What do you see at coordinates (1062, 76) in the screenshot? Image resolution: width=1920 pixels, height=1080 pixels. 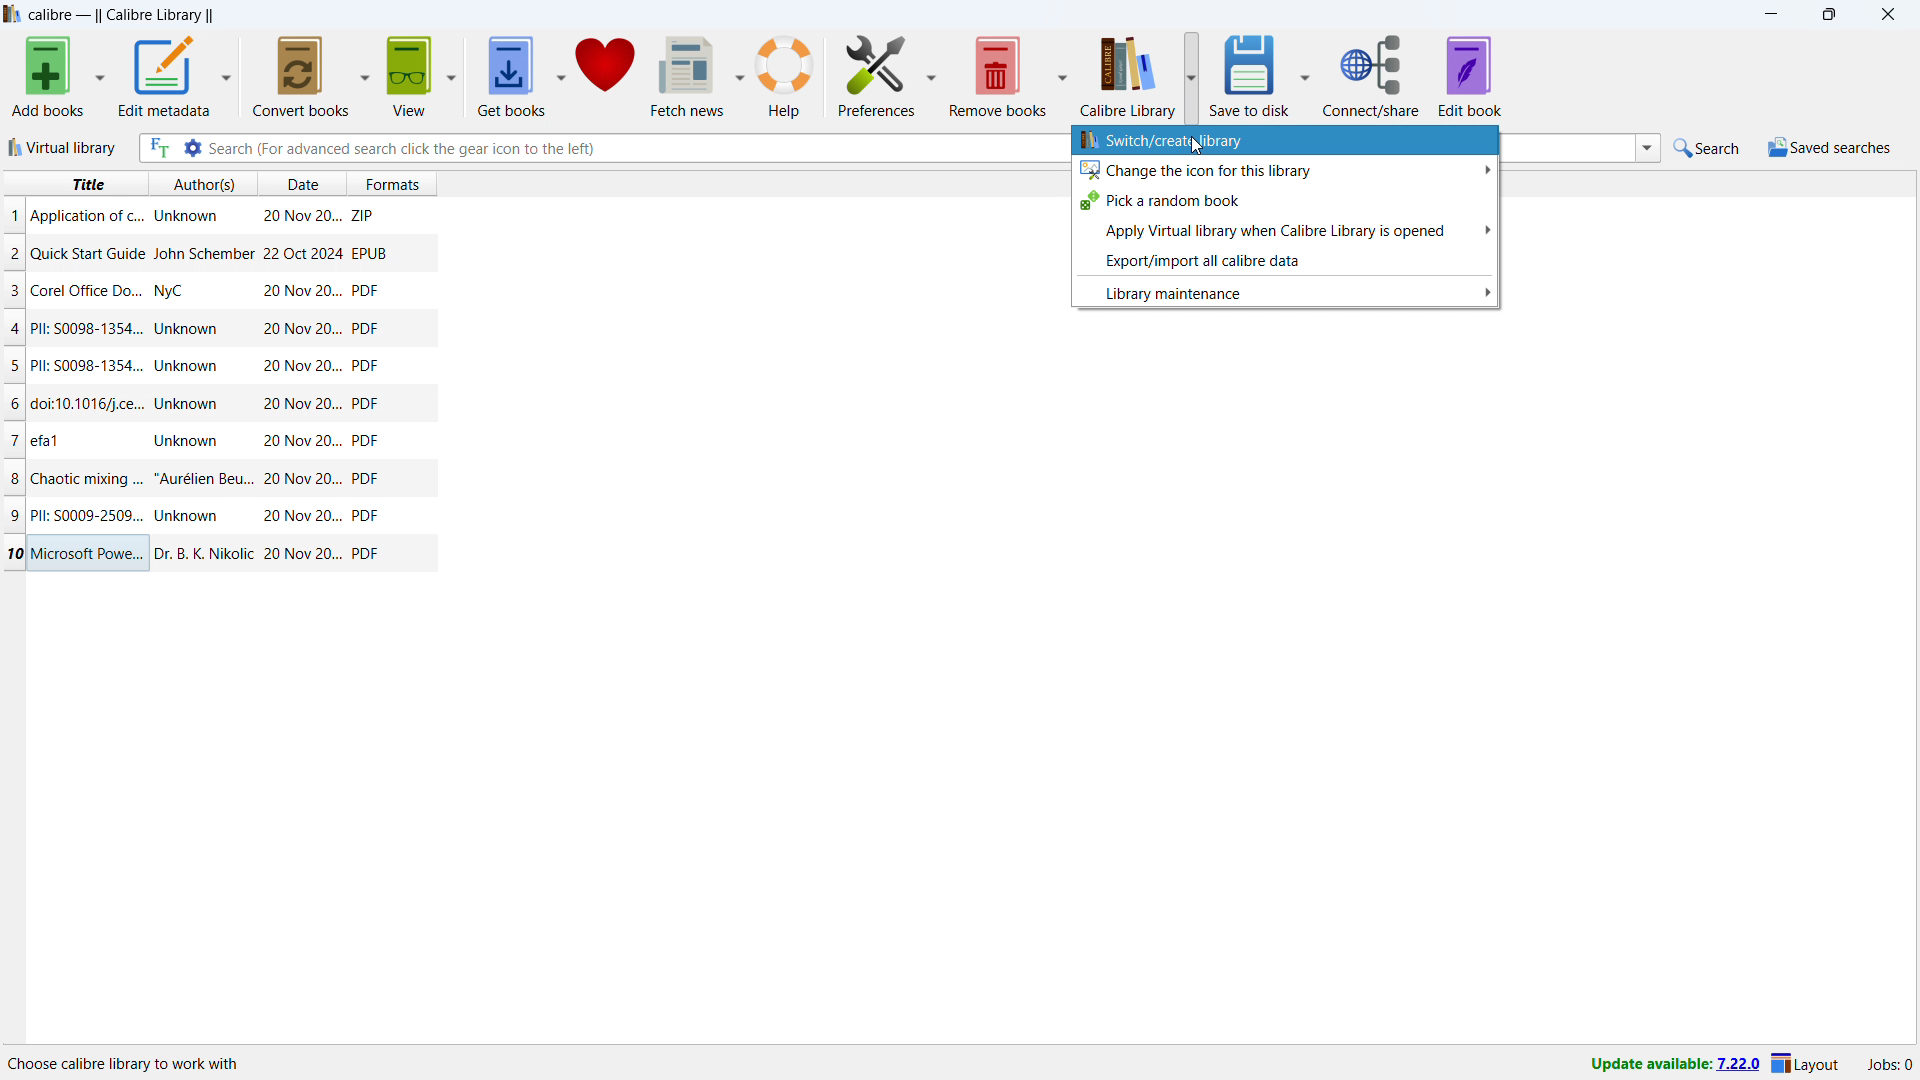 I see `remove books options` at bounding box center [1062, 76].